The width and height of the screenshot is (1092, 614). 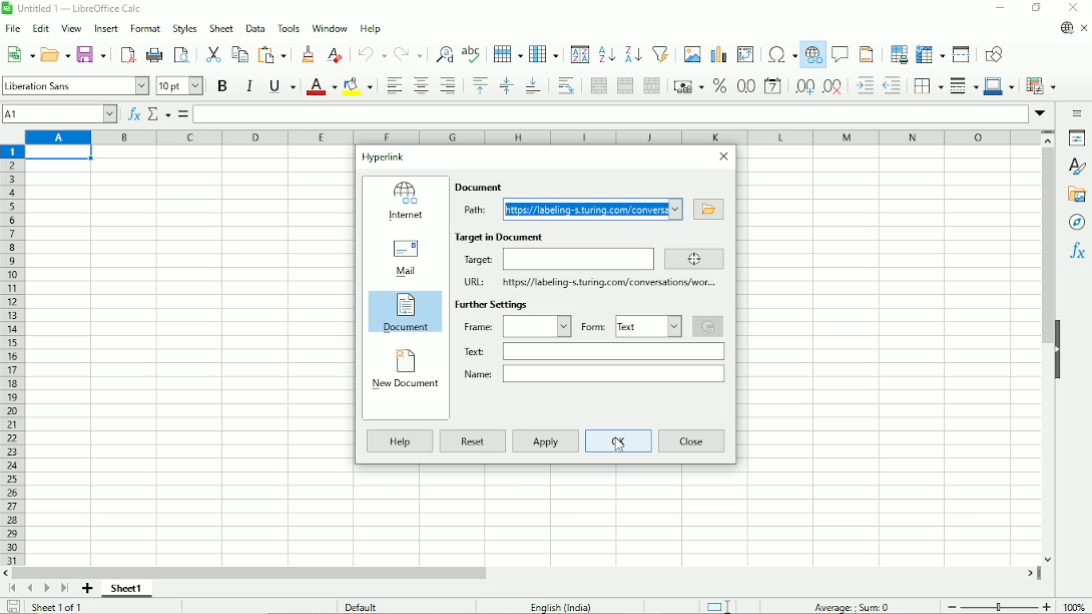 I want to click on Find and replace, so click(x=443, y=51).